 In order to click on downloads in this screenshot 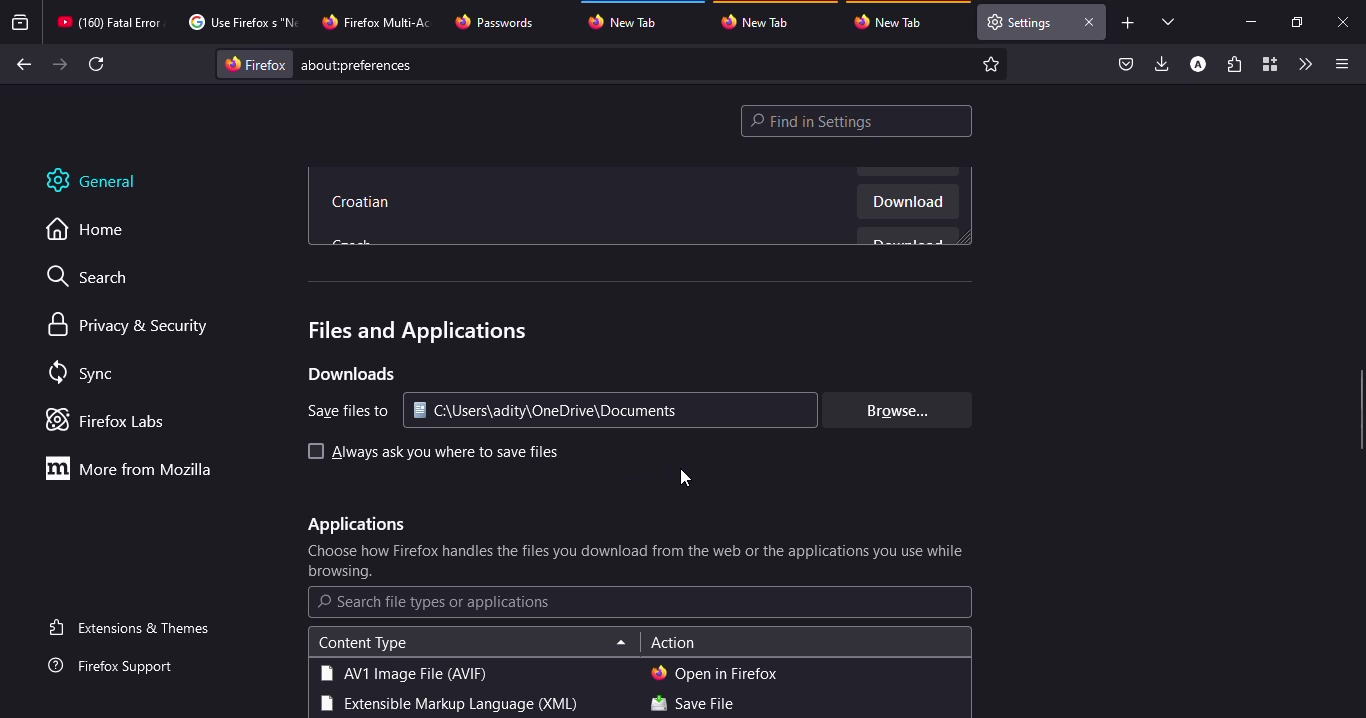, I will do `click(1163, 63)`.